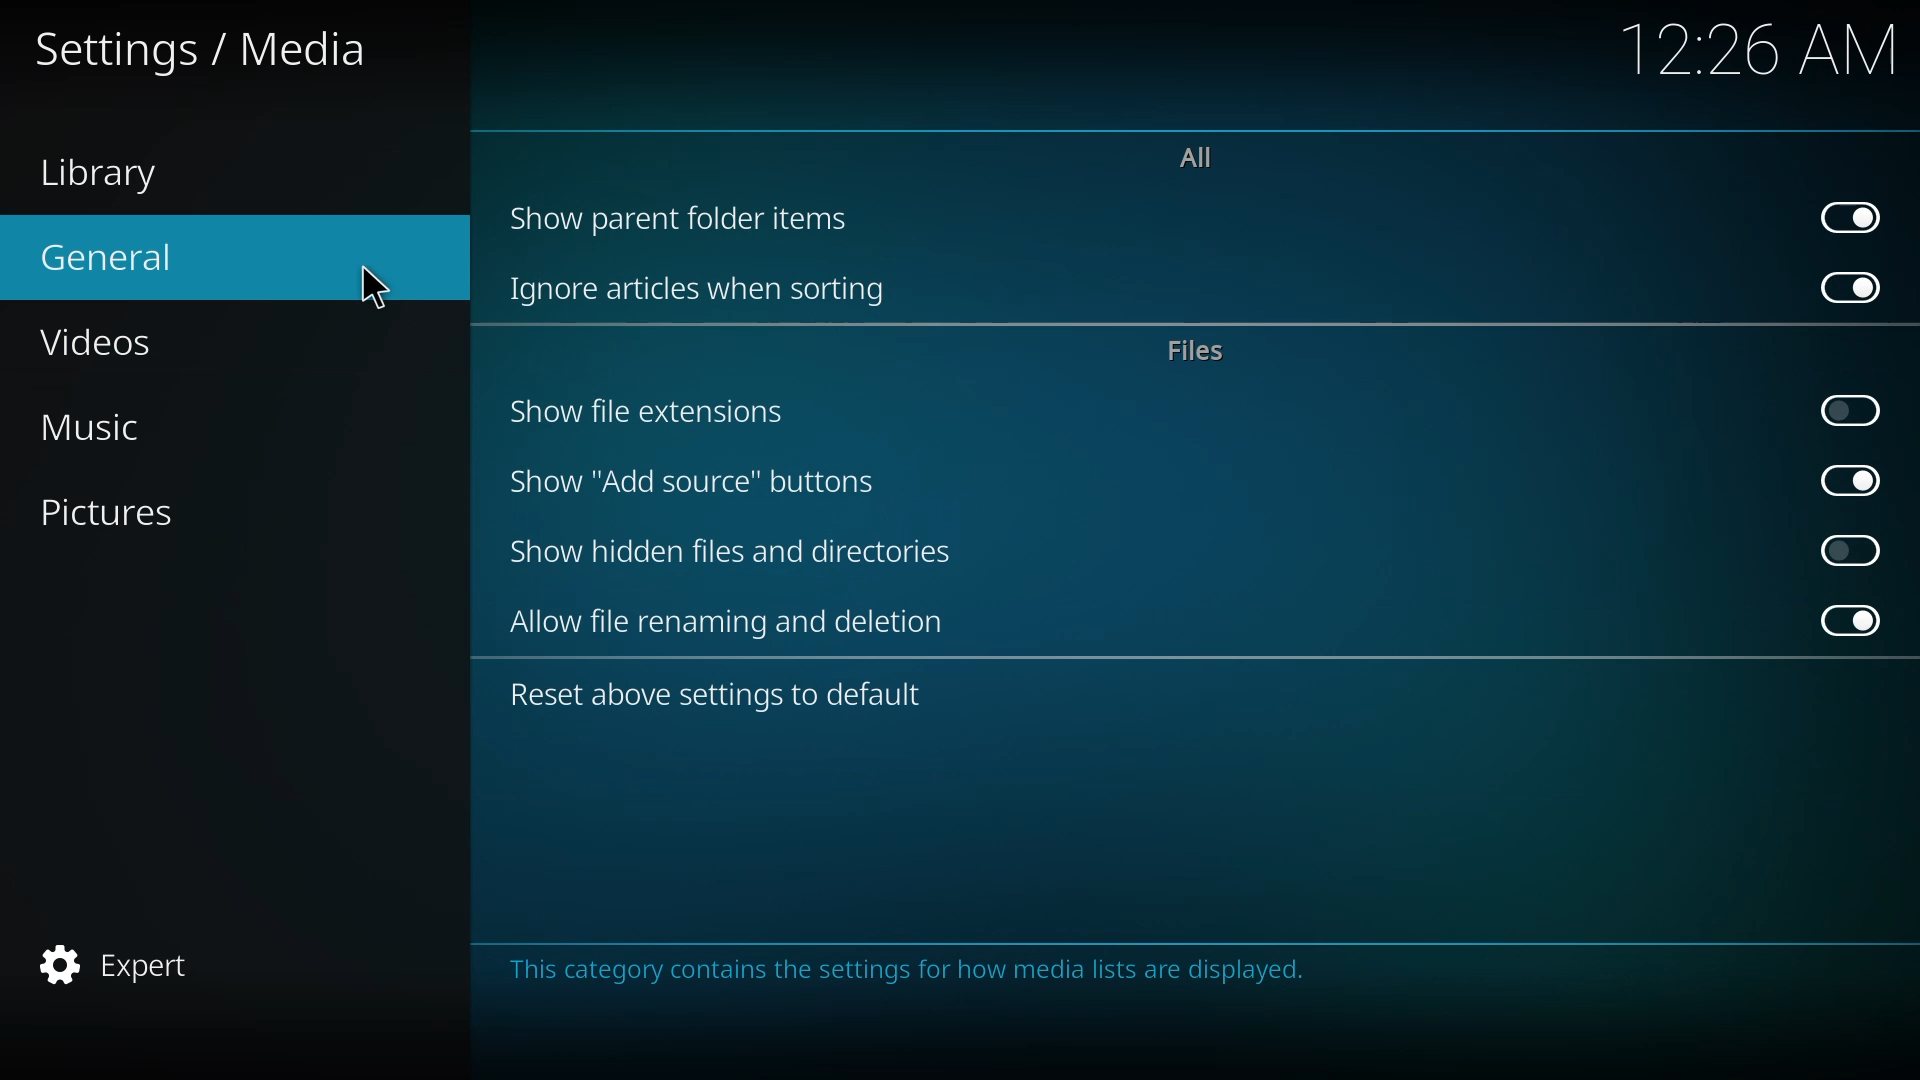 The image size is (1920, 1080). I want to click on expert, so click(121, 960).